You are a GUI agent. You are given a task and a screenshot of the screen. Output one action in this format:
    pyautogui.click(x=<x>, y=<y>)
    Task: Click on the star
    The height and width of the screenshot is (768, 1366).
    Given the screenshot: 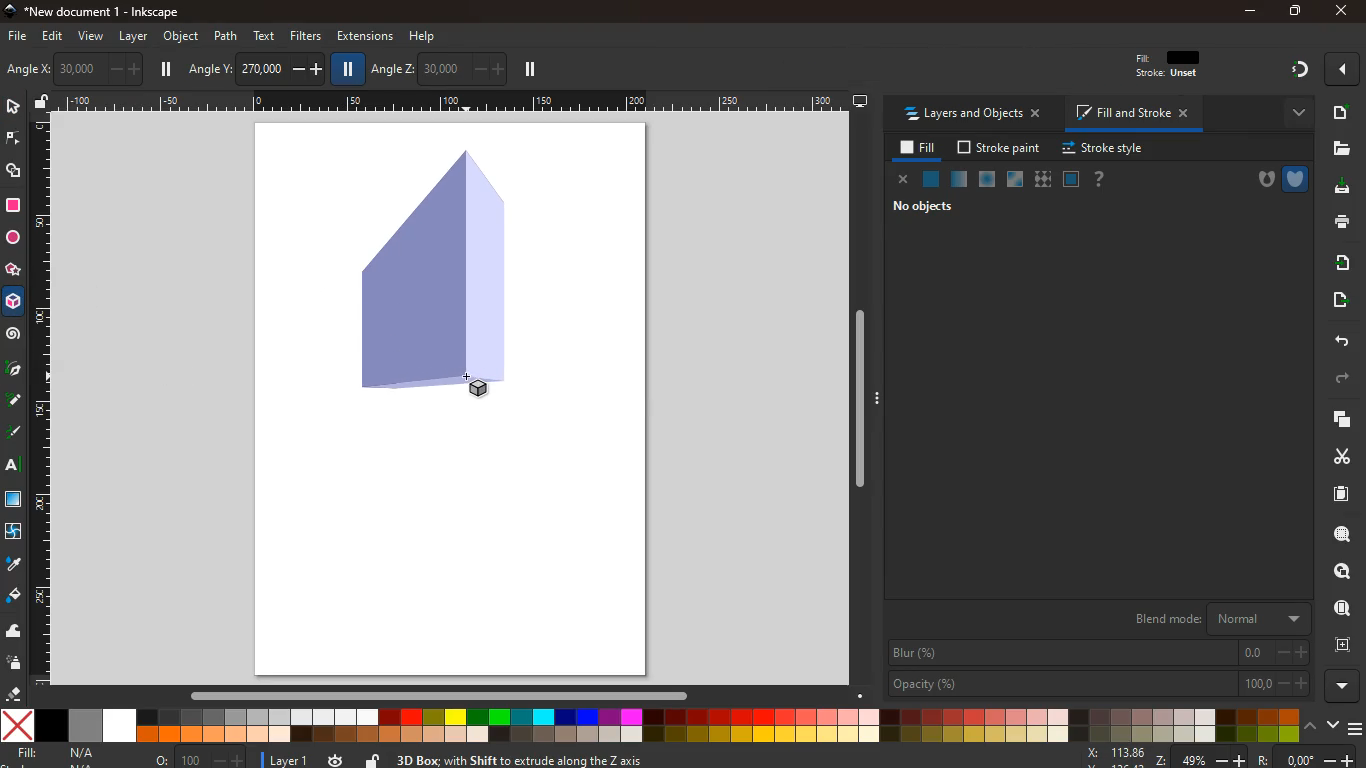 What is the action you would take?
    pyautogui.click(x=14, y=271)
    